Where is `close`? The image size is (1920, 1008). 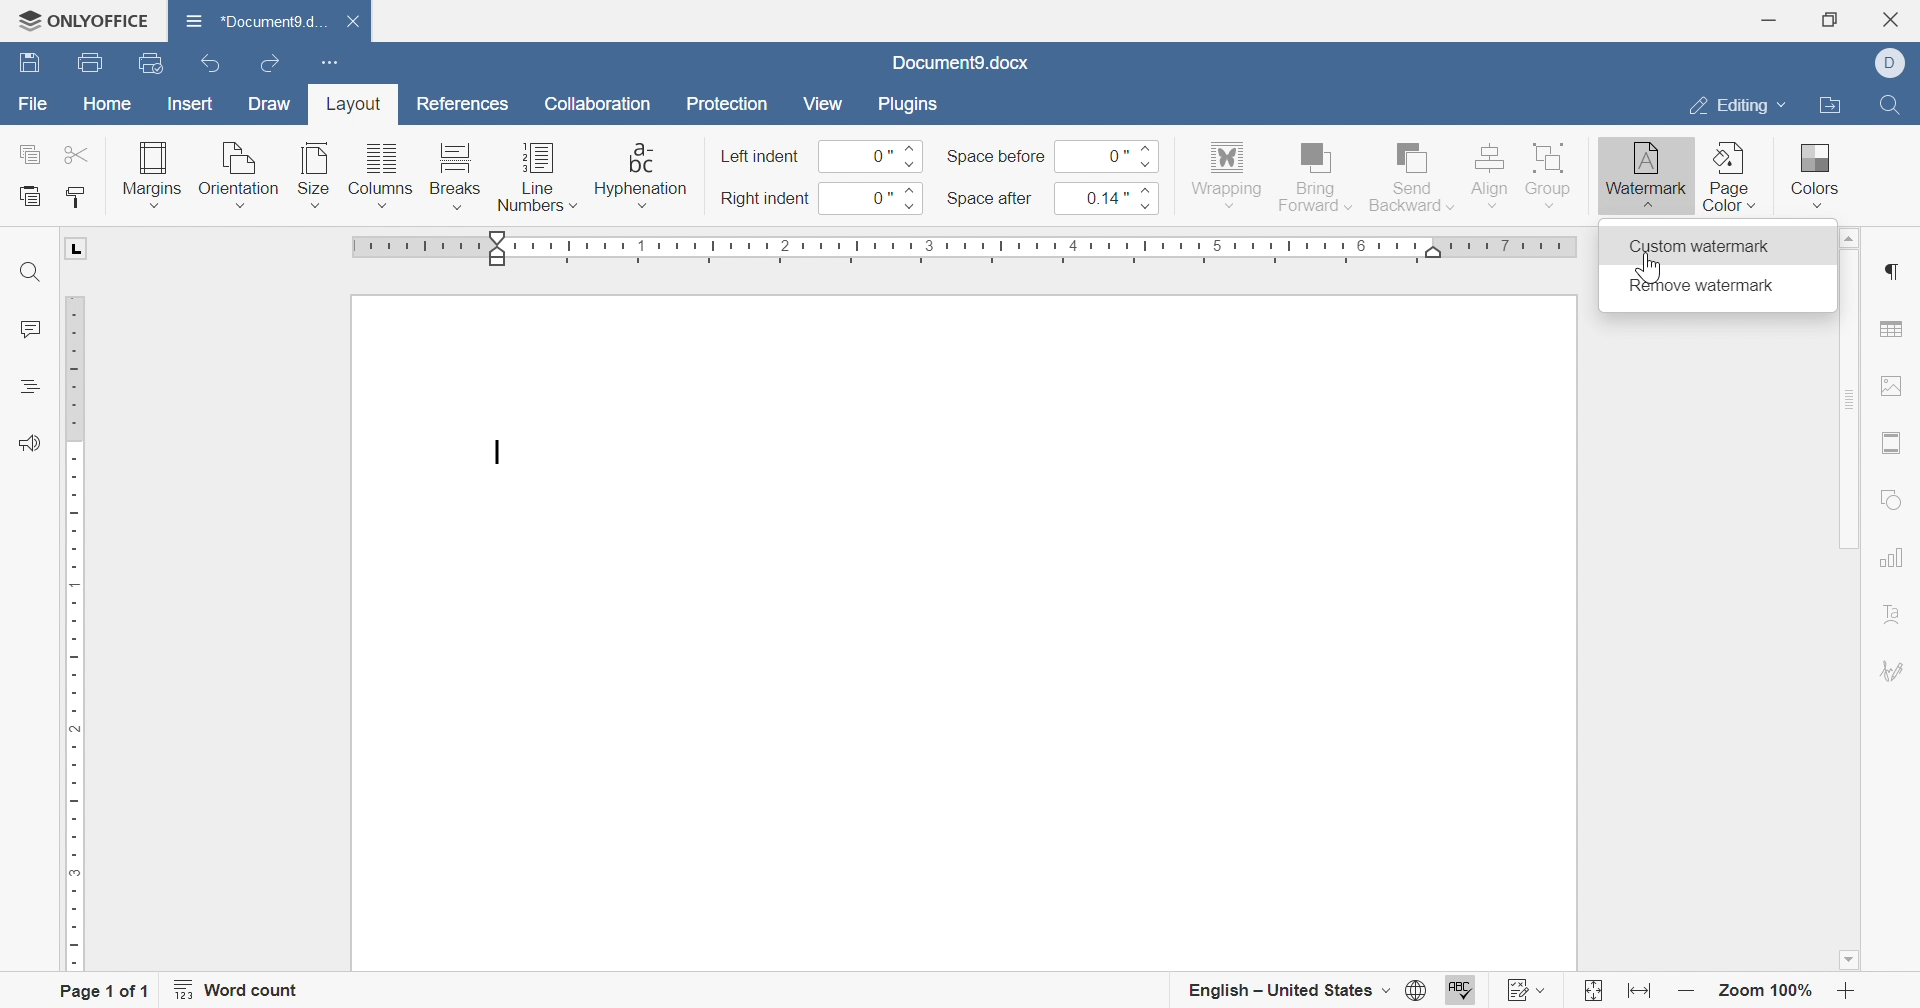
close is located at coordinates (1897, 19).